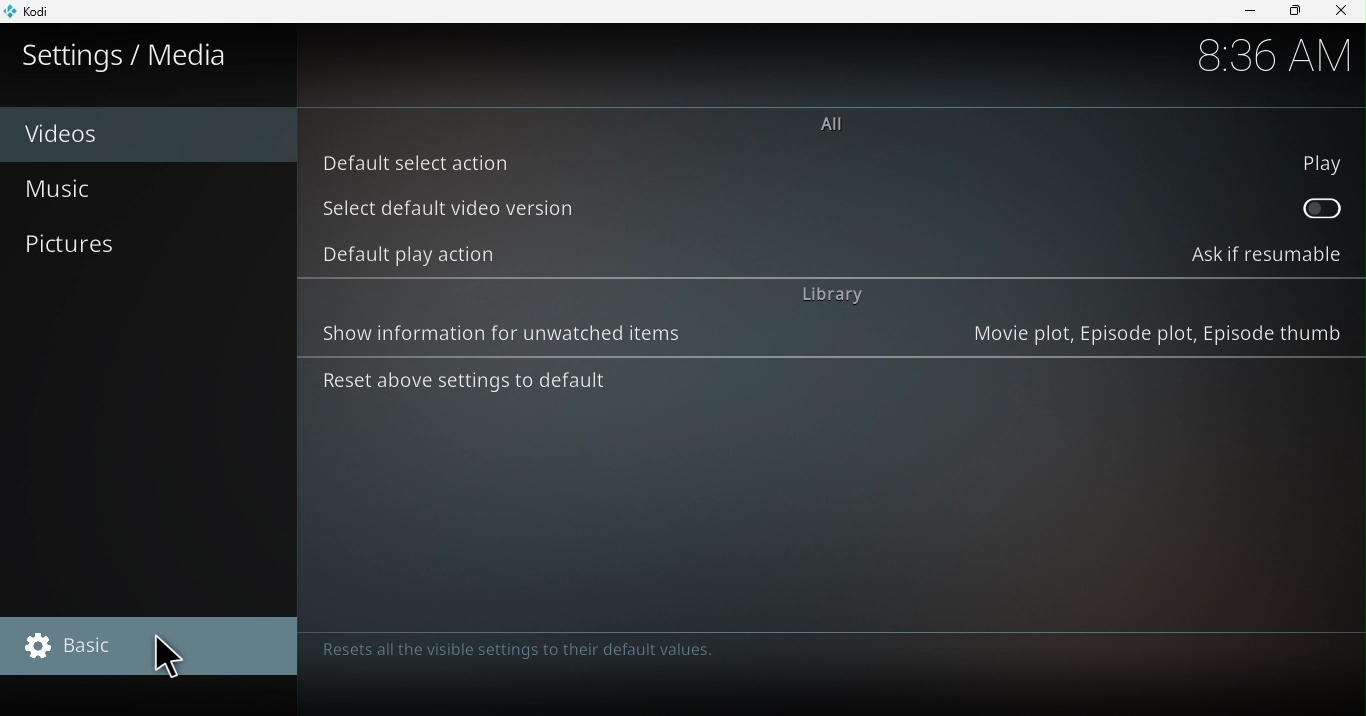 The width and height of the screenshot is (1366, 716). Describe the element at coordinates (146, 189) in the screenshot. I see `Music` at that location.